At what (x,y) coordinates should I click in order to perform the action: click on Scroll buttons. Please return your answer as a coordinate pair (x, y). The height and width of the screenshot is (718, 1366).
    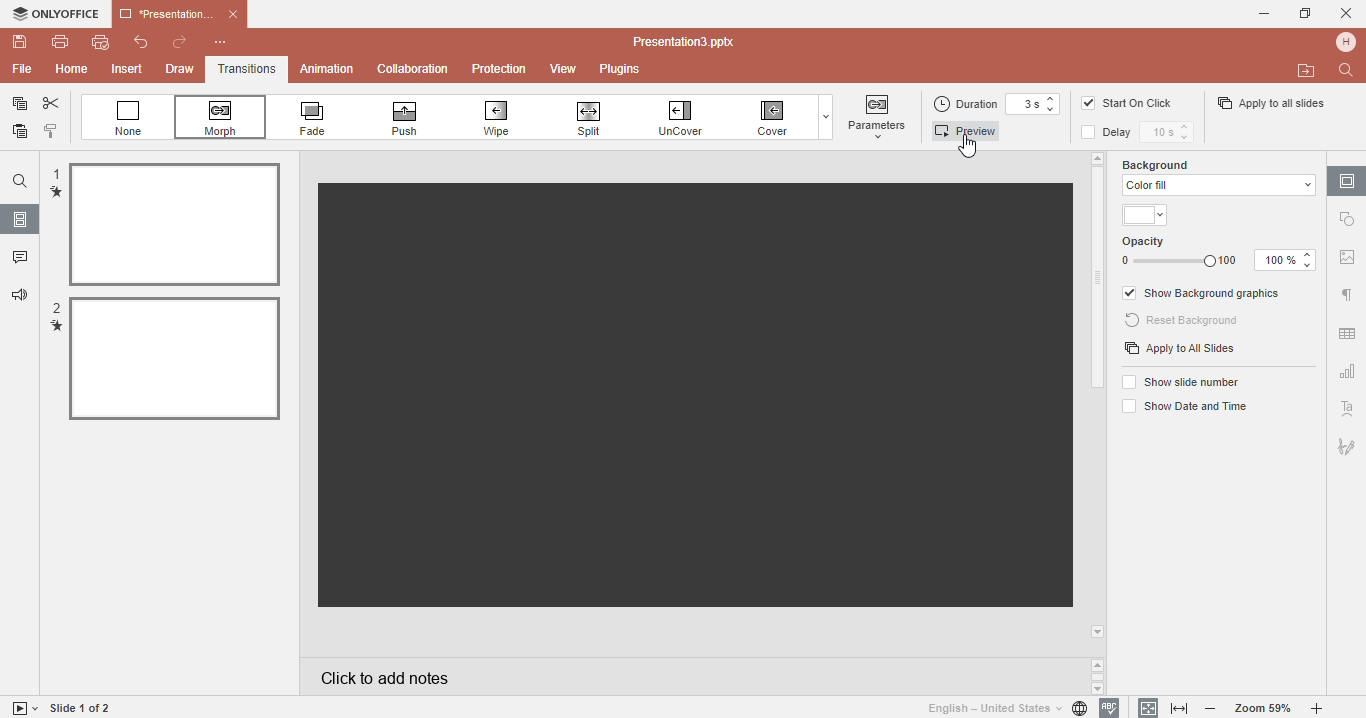
    Looking at the image, I should click on (1099, 676).